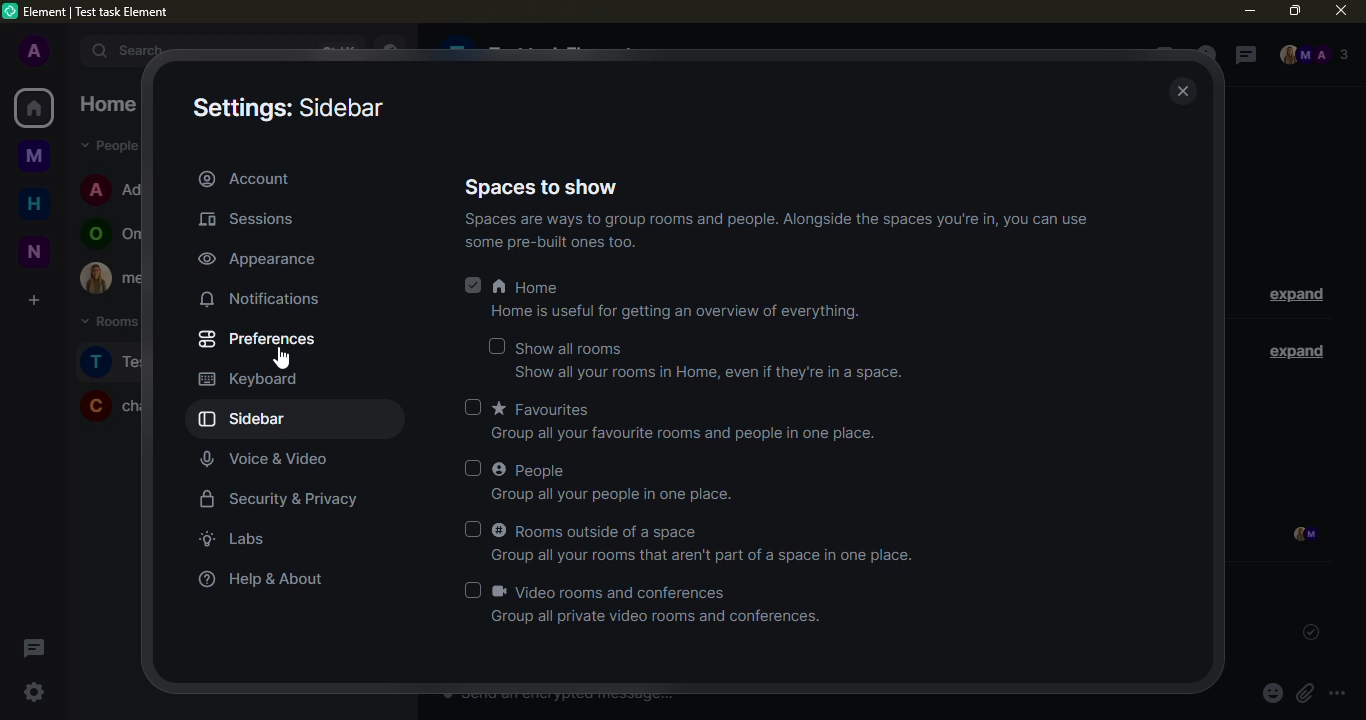  I want to click on sidebar, so click(242, 420).